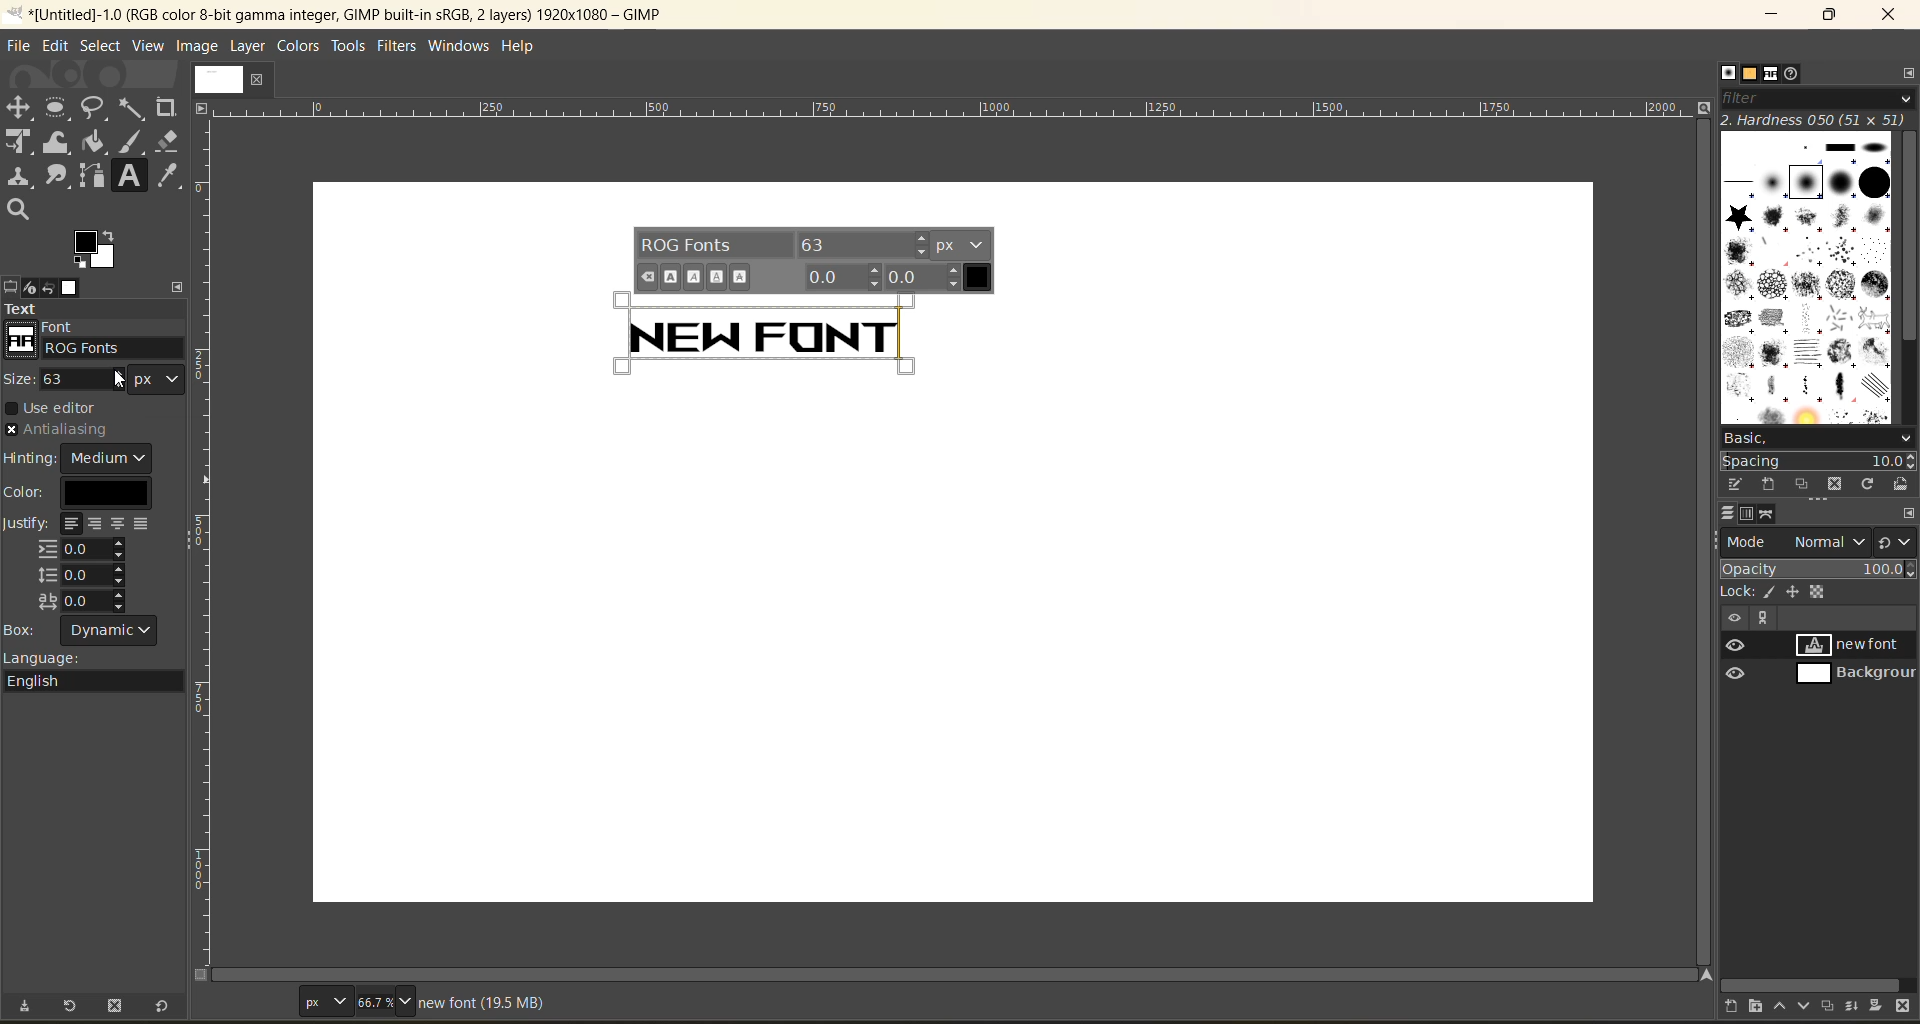  What do you see at coordinates (83, 459) in the screenshot?
I see `hinting` at bounding box center [83, 459].